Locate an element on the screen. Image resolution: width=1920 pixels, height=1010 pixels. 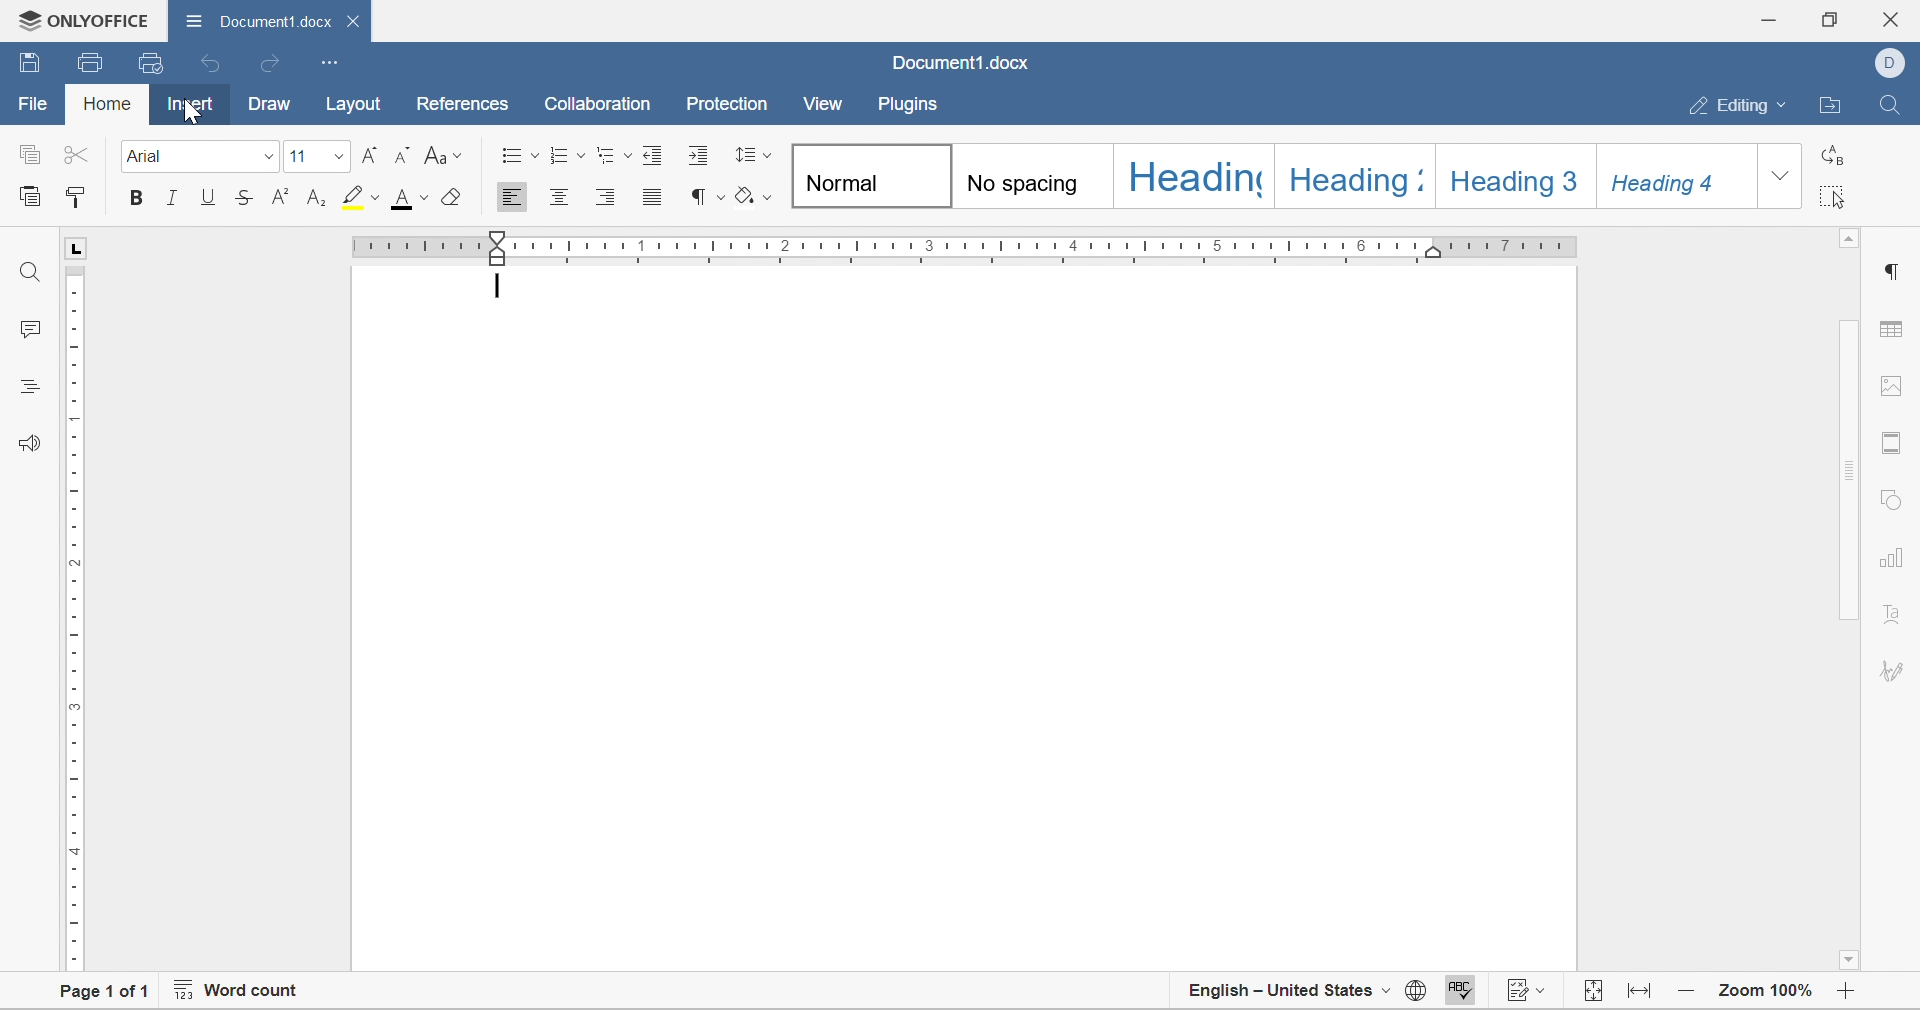
Image settings is located at coordinates (1897, 390).